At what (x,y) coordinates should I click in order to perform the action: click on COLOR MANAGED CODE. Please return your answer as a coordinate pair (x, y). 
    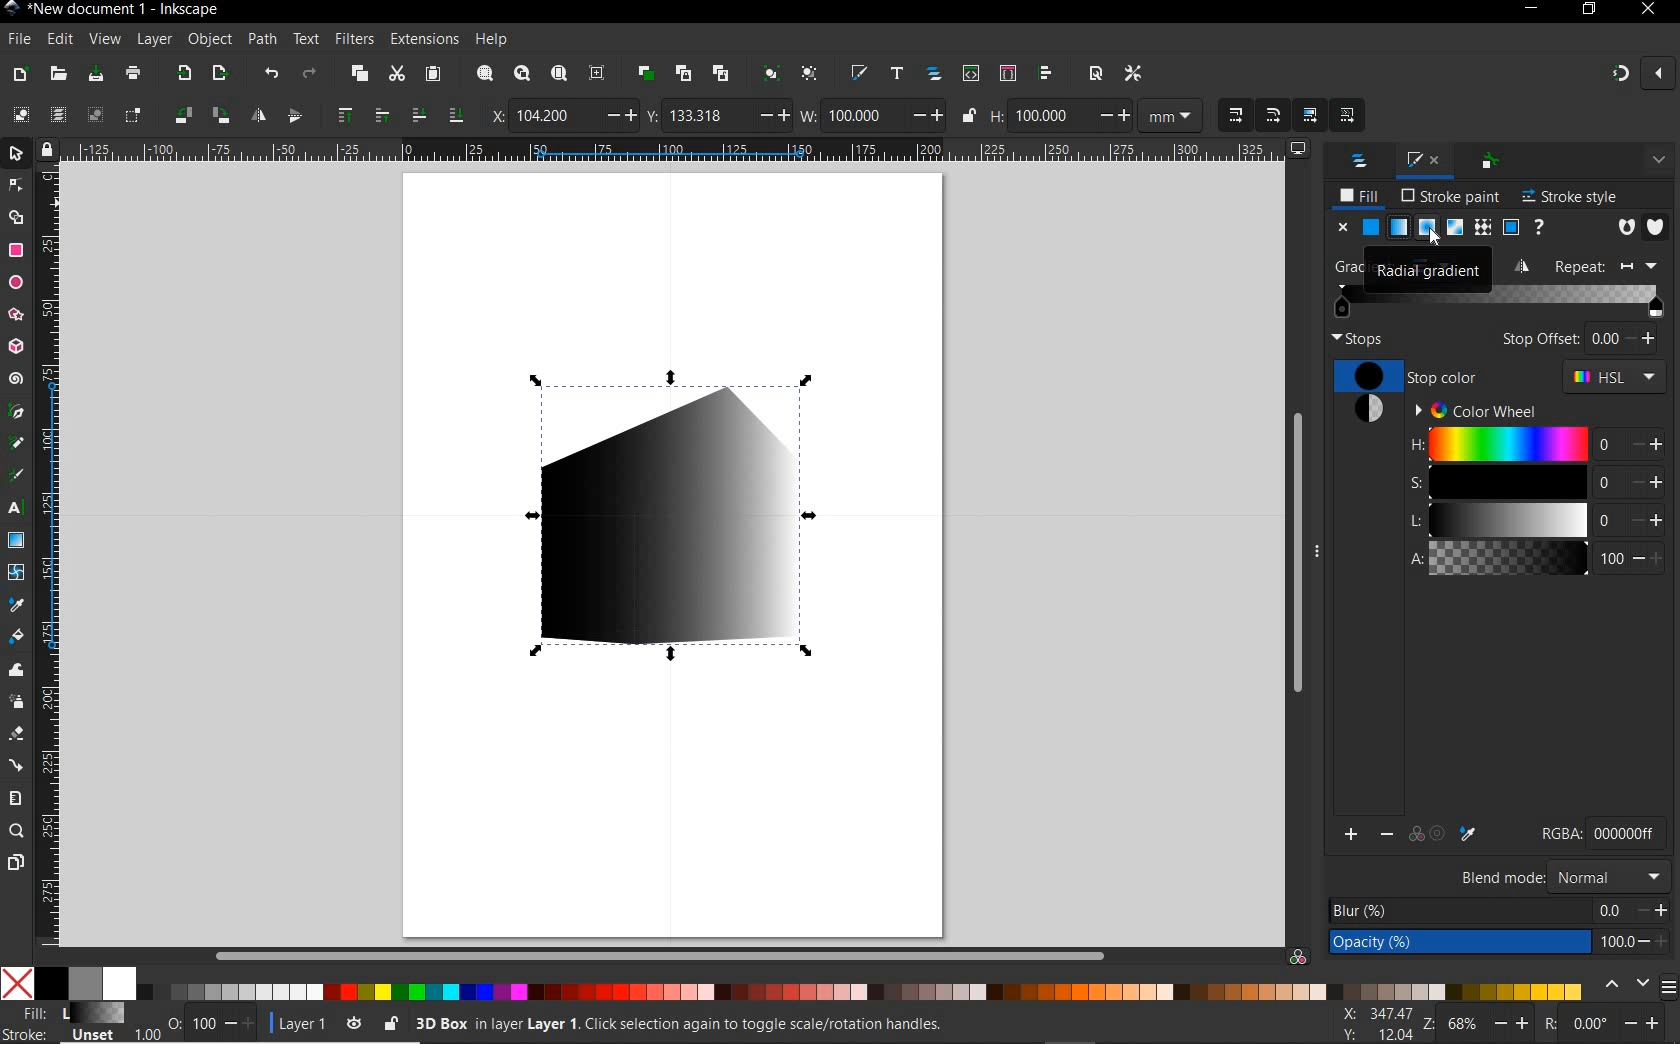
    Looking at the image, I should click on (1300, 954).